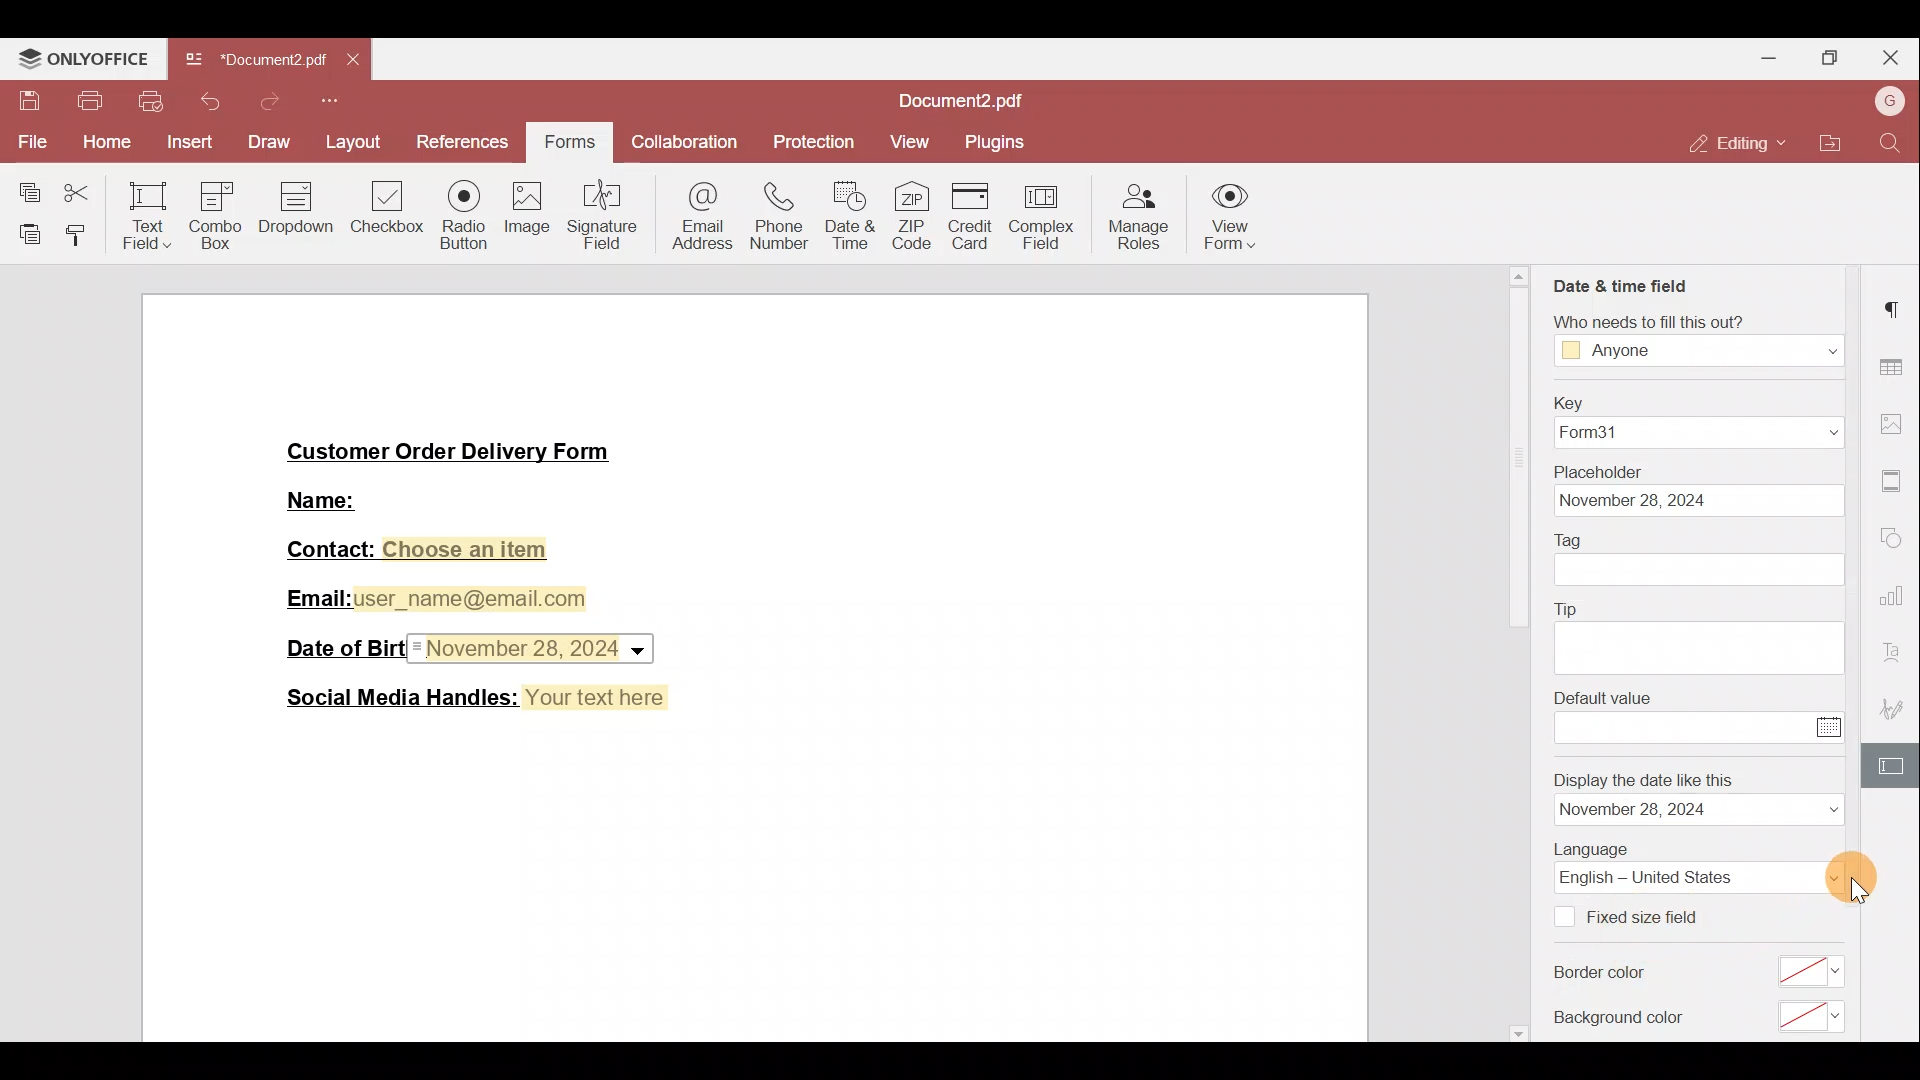  What do you see at coordinates (1700, 877) in the screenshot?
I see `Language ` at bounding box center [1700, 877].